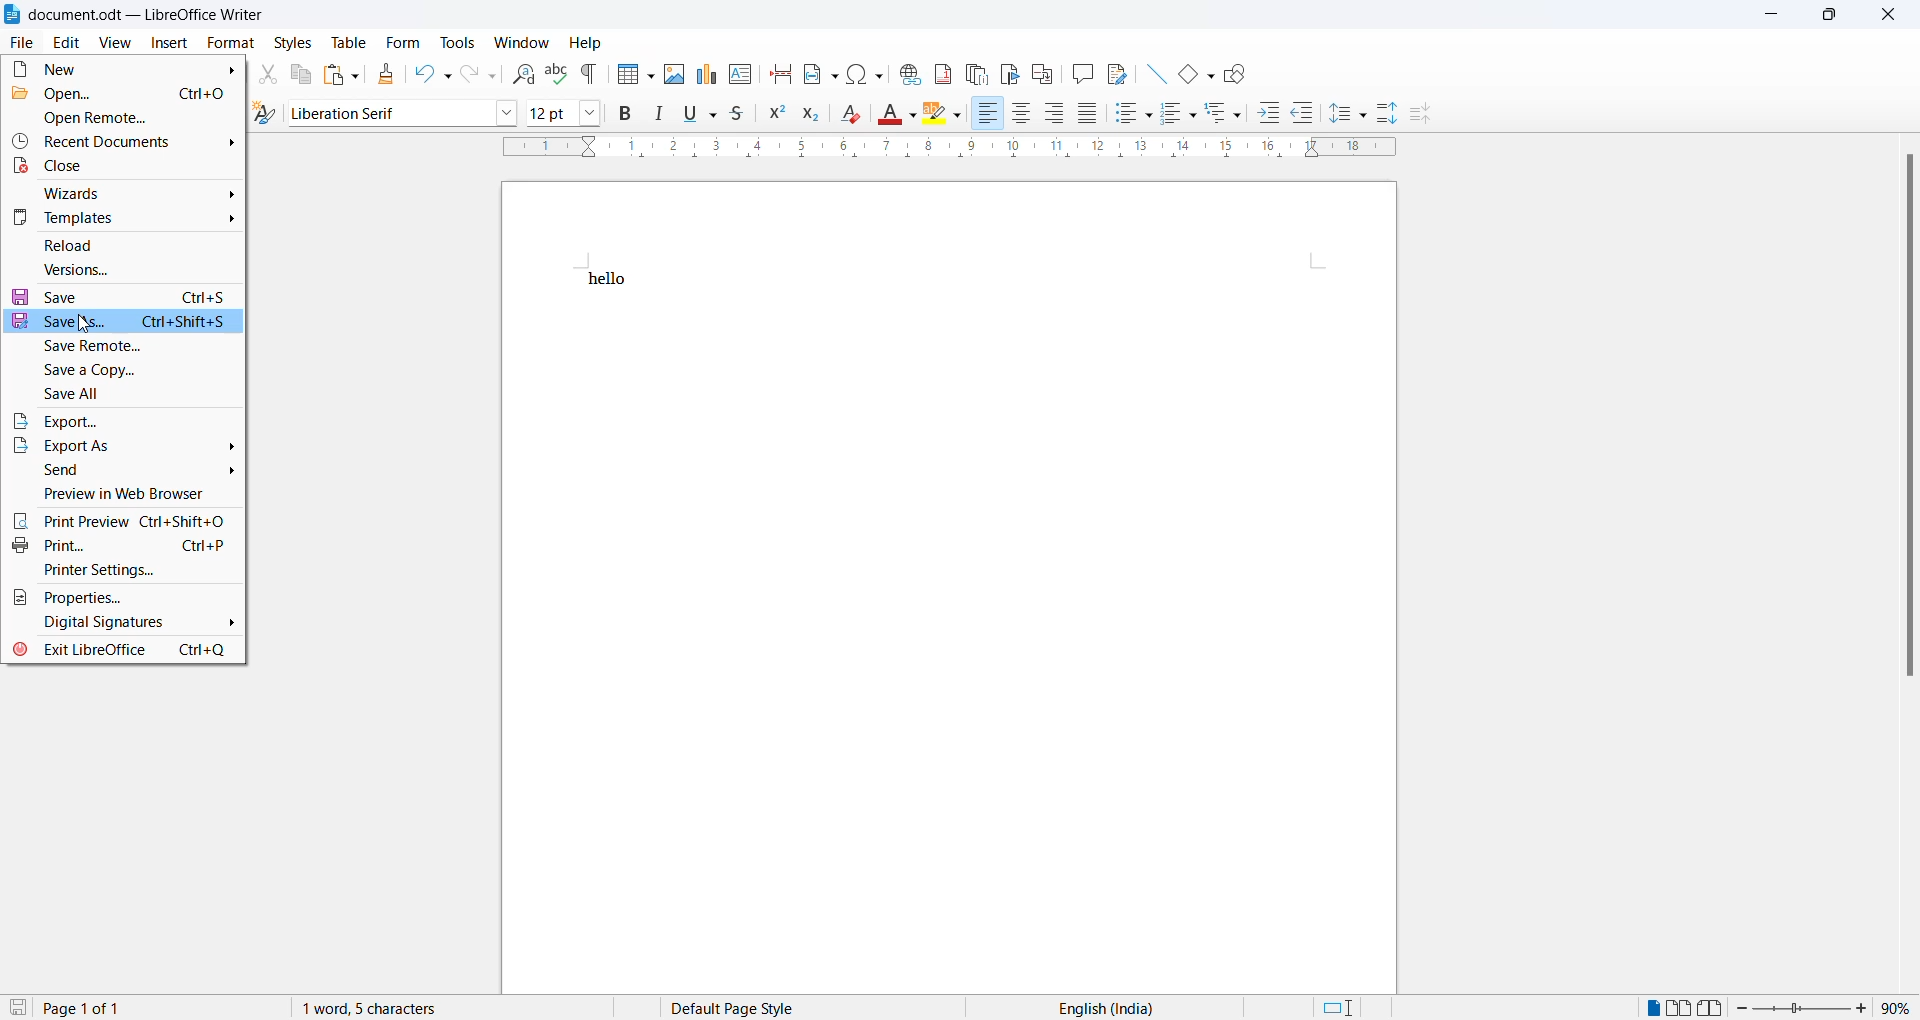 Image resolution: width=1920 pixels, height=1020 pixels. What do you see at coordinates (635, 76) in the screenshot?
I see `Insert table` at bounding box center [635, 76].